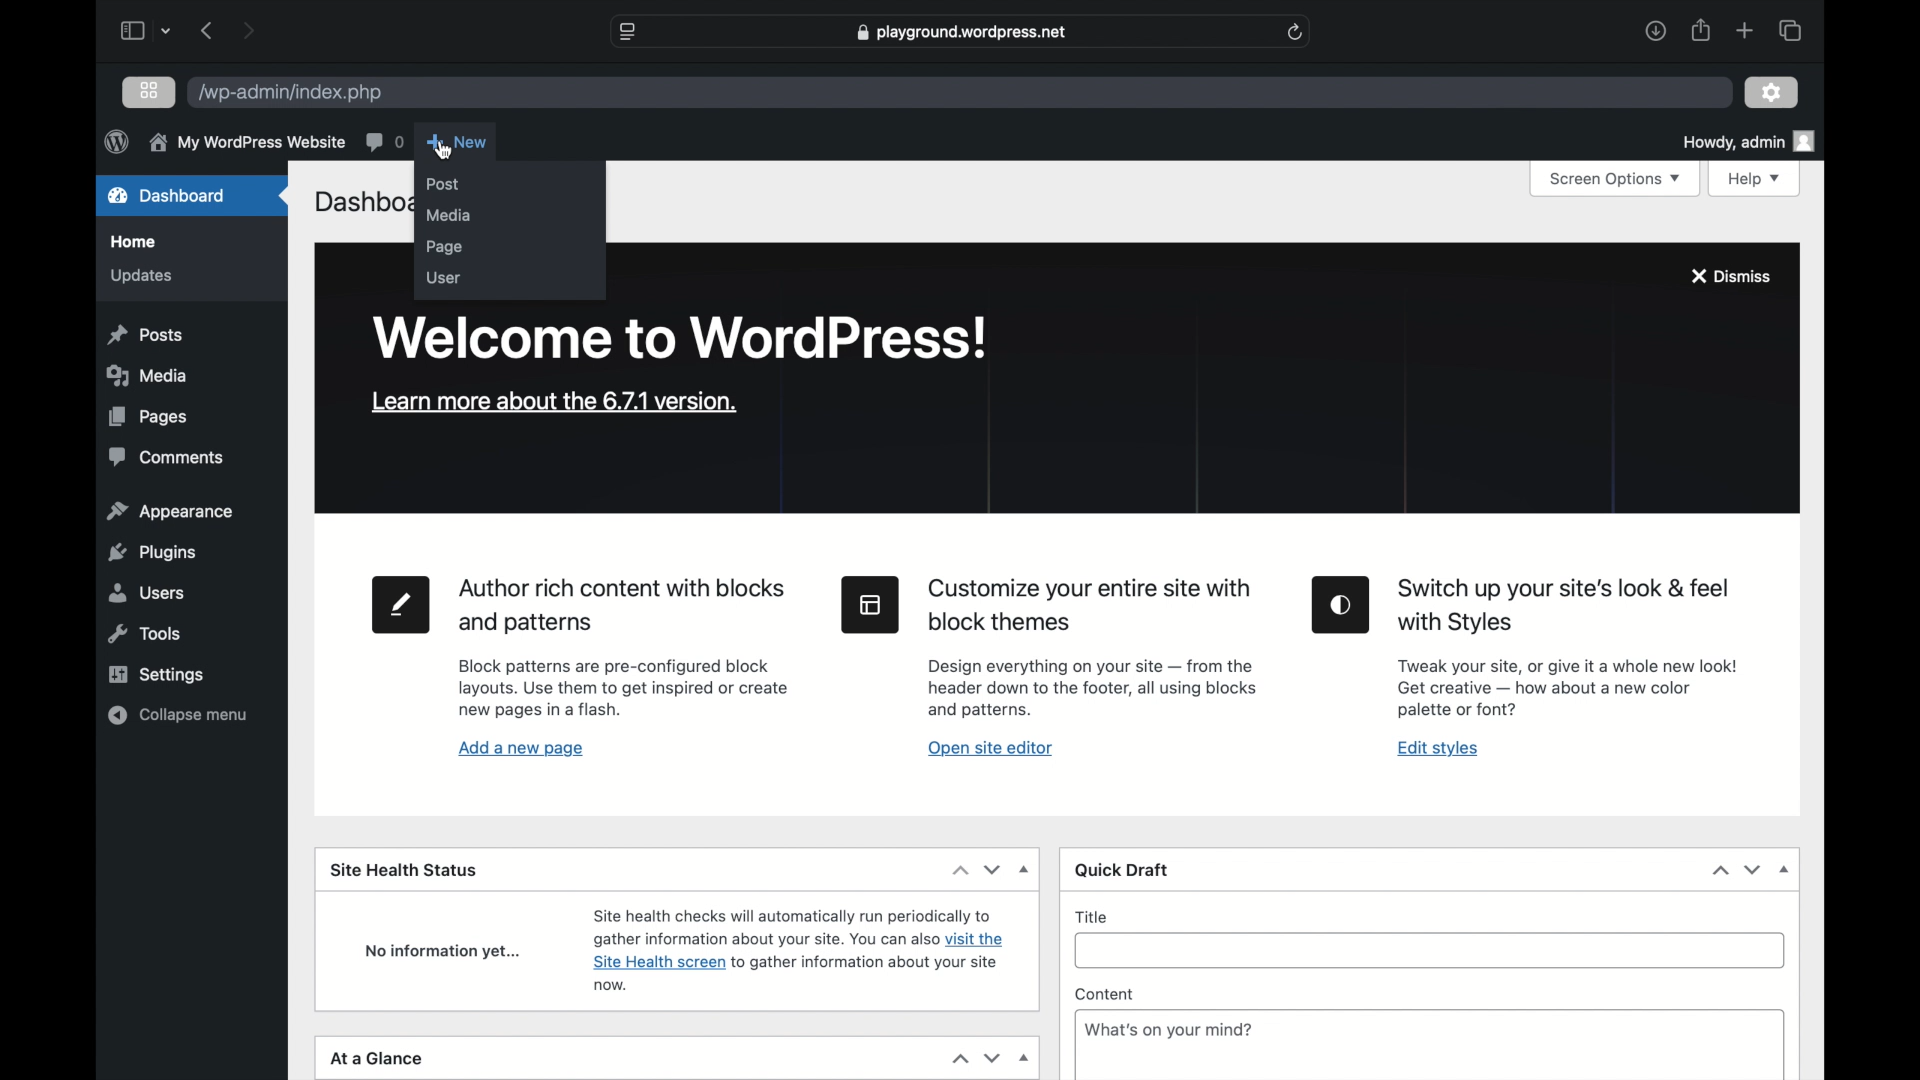 The height and width of the screenshot is (1080, 1920). What do you see at coordinates (208, 32) in the screenshot?
I see `previous page` at bounding box center [208, 32].